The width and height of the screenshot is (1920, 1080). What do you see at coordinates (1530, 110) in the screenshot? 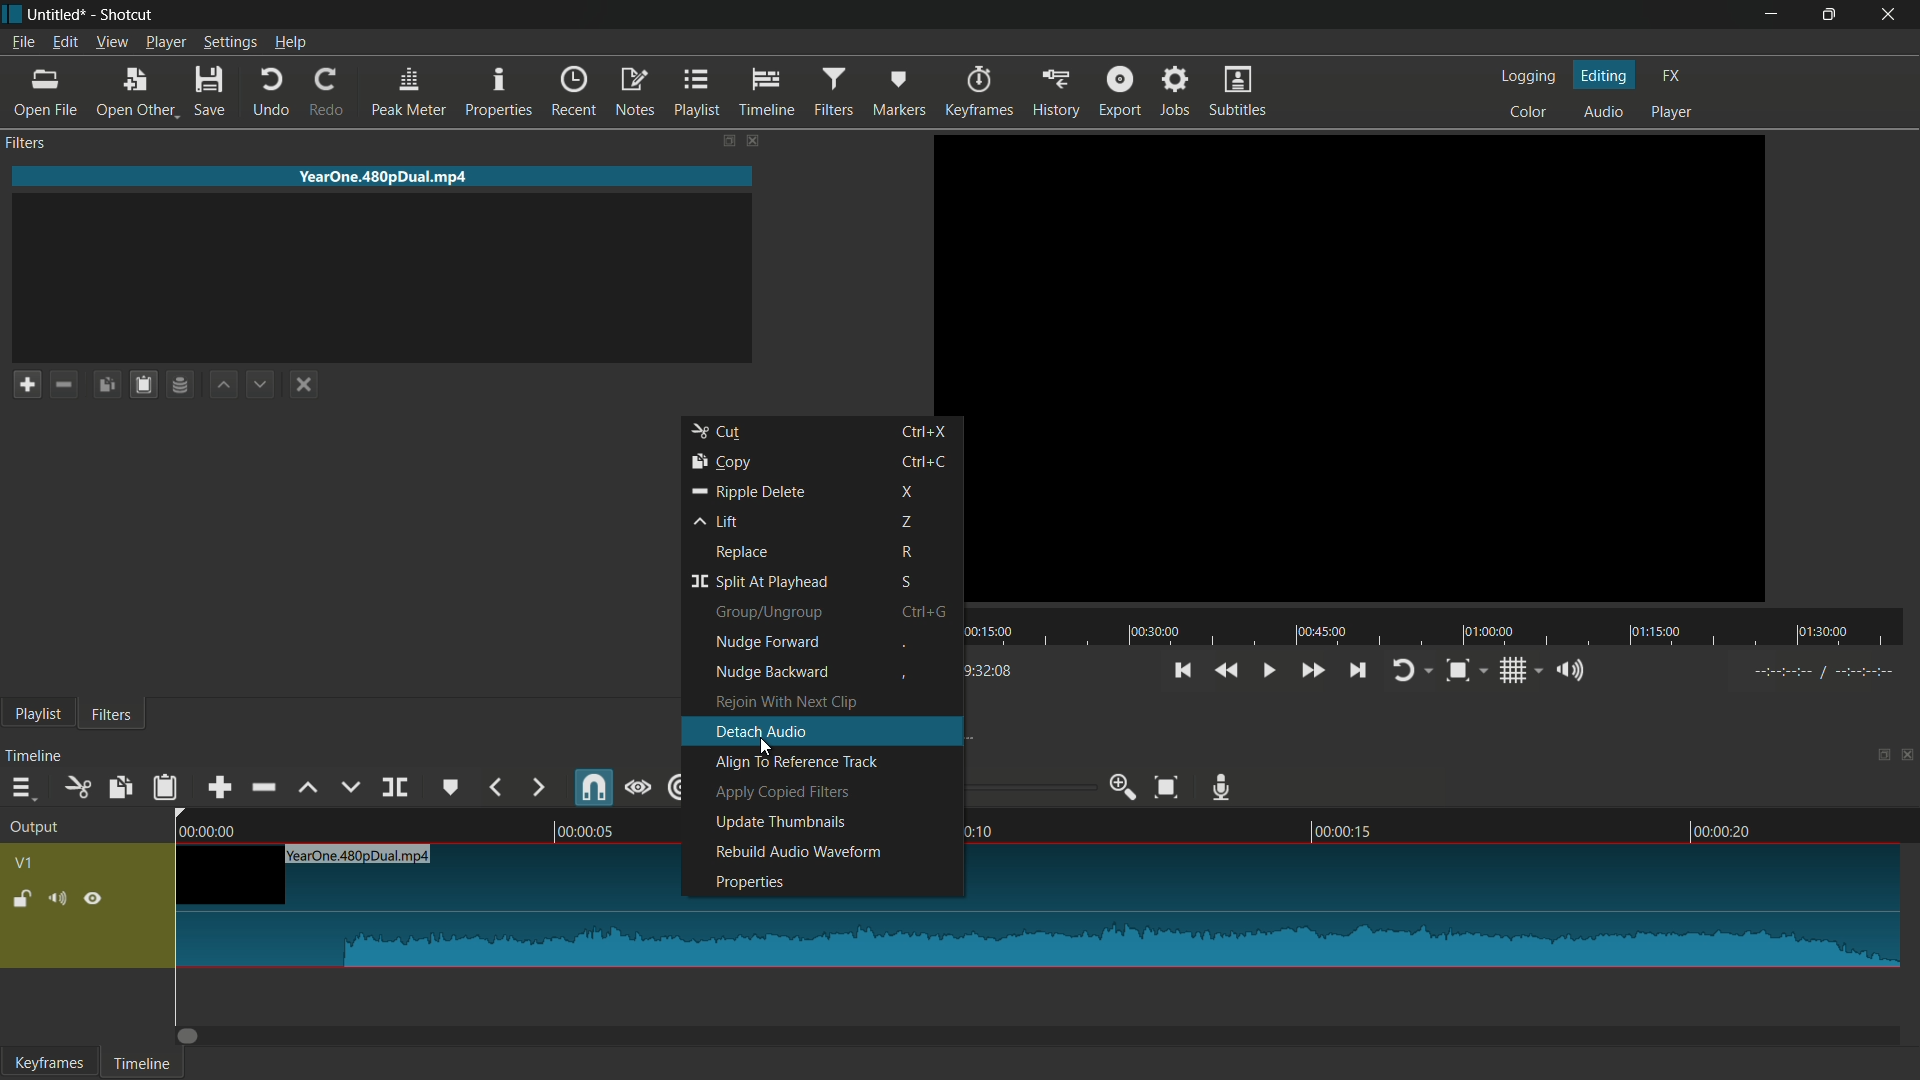
I see `color` at bounding box center [1530, 110].